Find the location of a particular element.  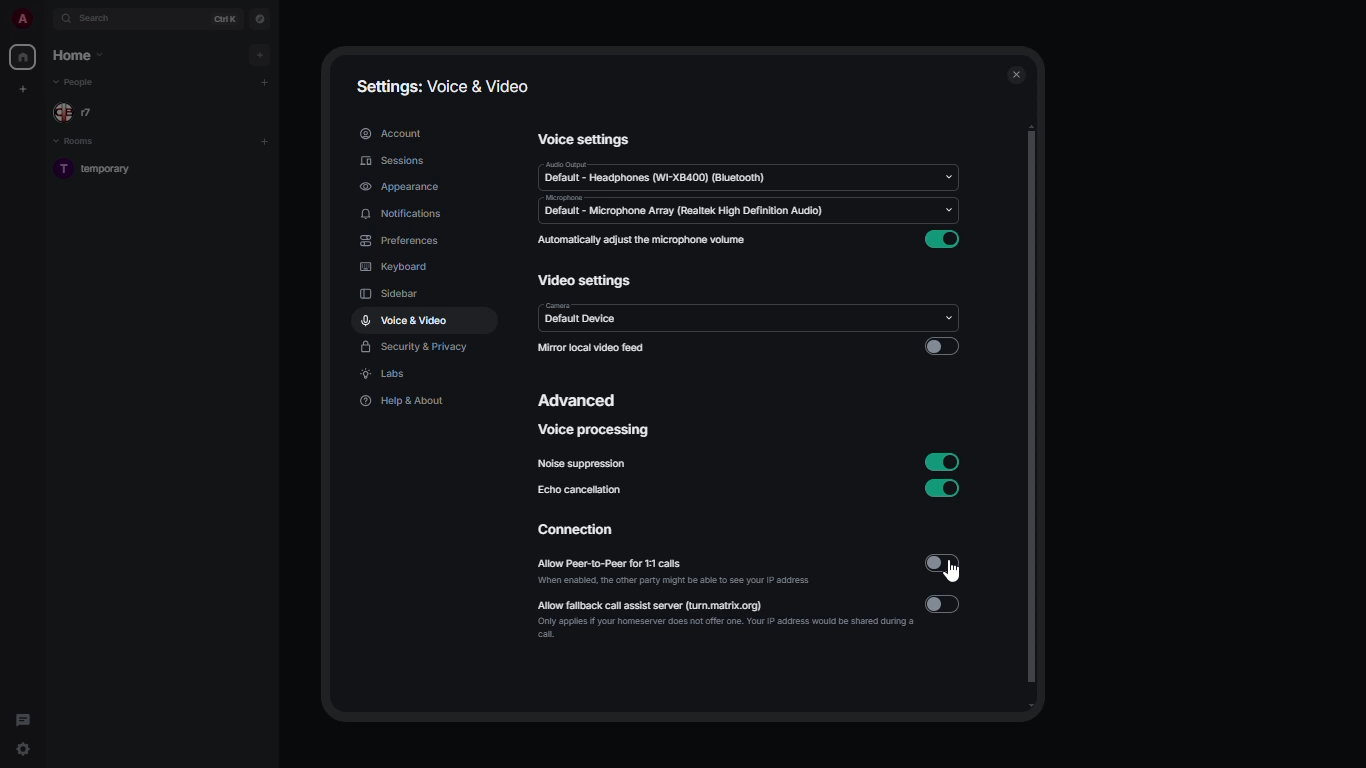

echo cancellation is located at coordinates (582, 490).